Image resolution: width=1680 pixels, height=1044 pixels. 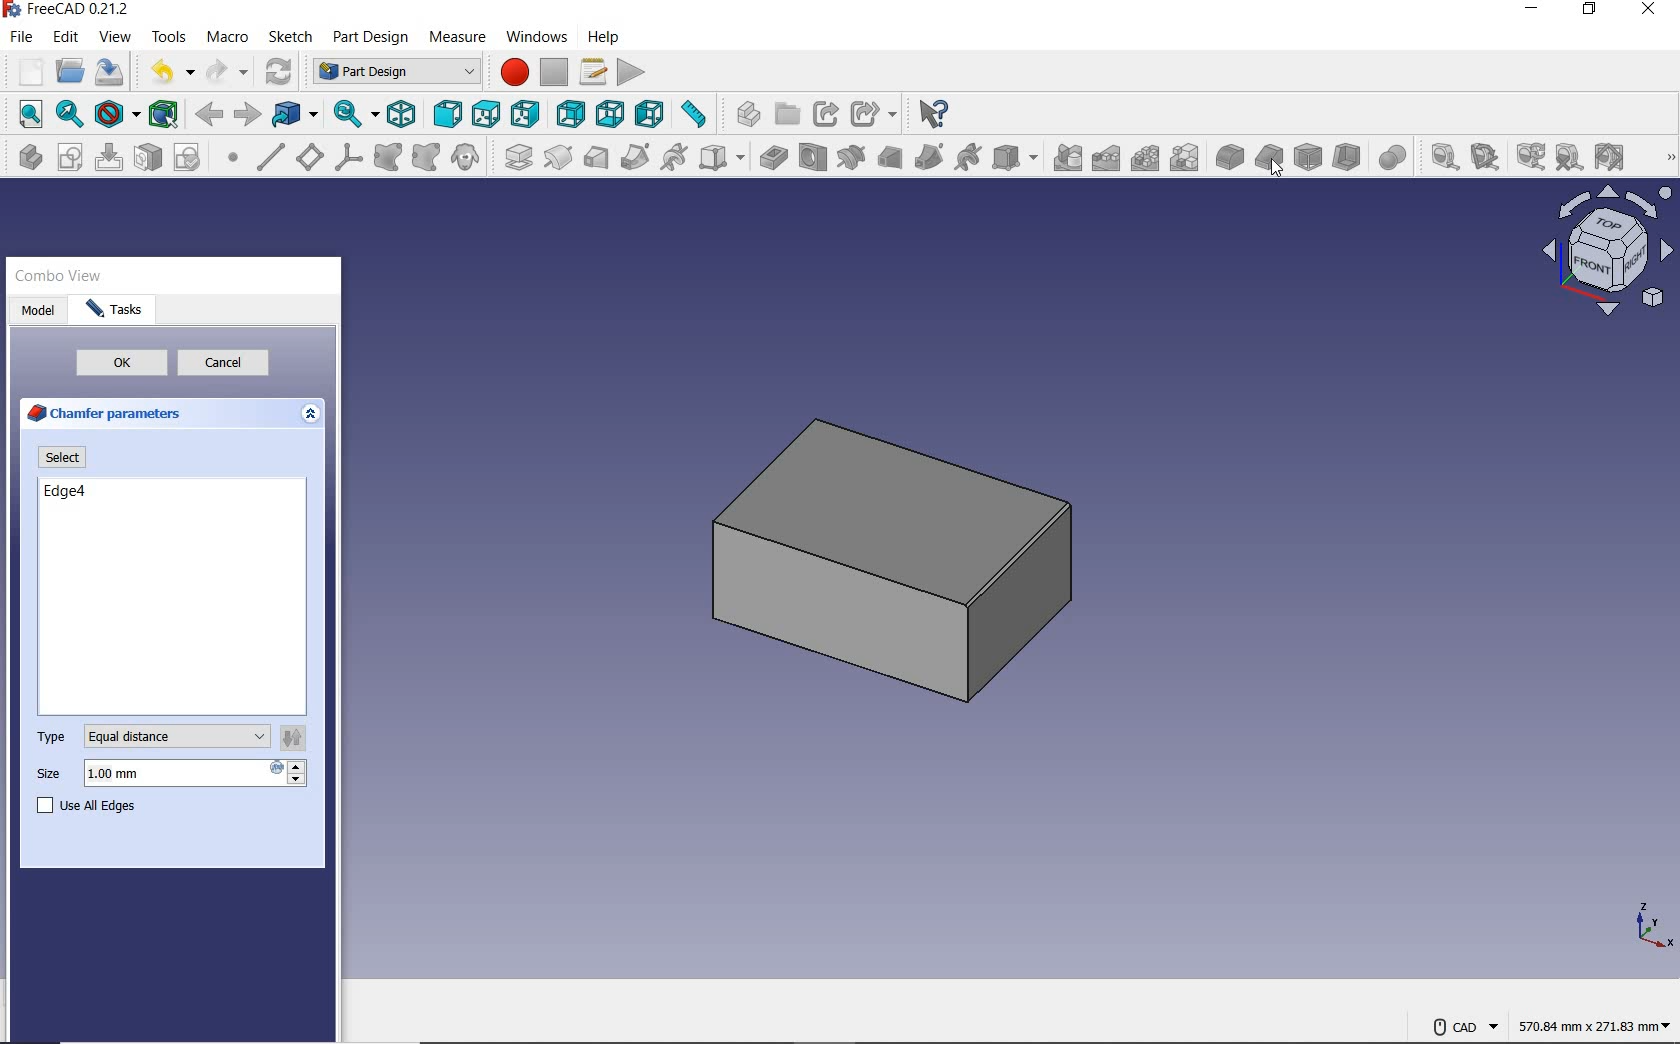 I want to click on sync view, so click(x=353, y=115).